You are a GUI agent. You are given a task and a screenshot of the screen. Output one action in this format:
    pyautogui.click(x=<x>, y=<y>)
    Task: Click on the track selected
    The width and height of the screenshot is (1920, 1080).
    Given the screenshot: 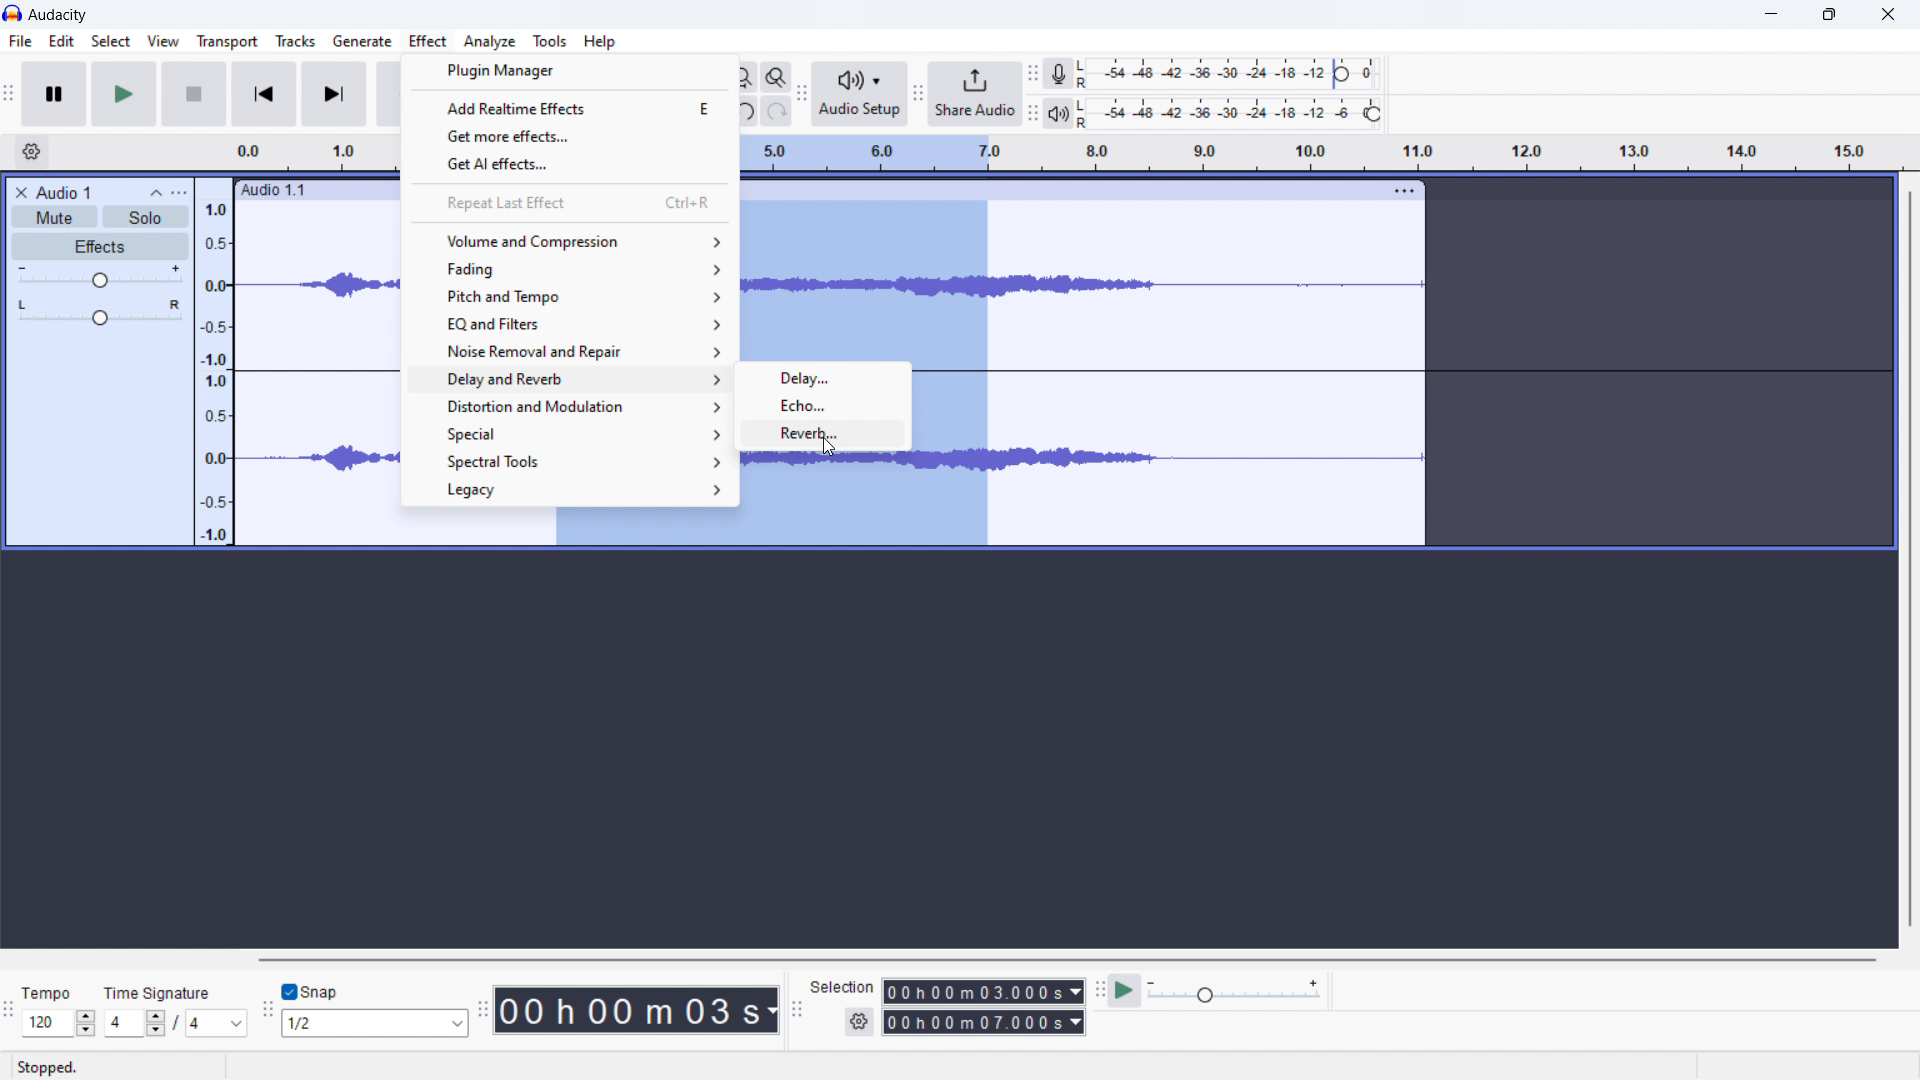 What is the action you would take?
    pyautogui.click(x=1211, y=372)
    